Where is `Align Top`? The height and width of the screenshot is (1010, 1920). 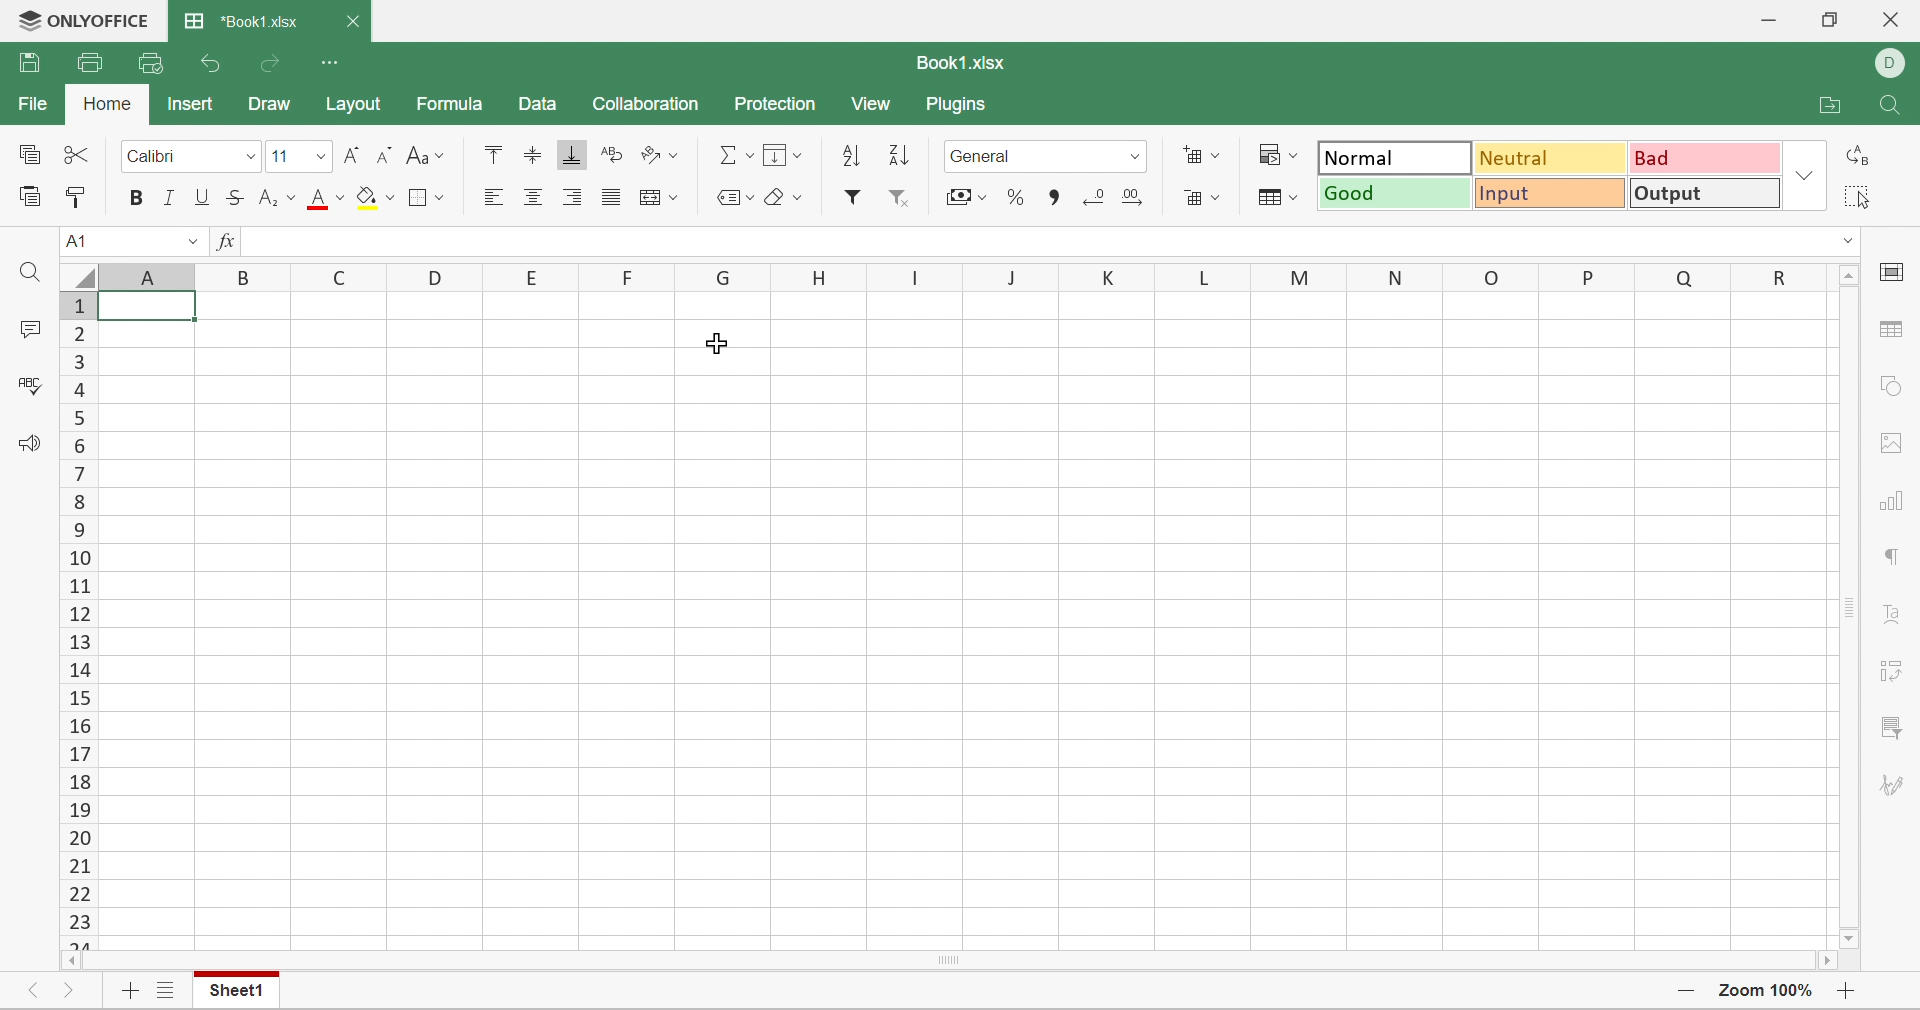 Align Top is located at coordinates (489, 154).